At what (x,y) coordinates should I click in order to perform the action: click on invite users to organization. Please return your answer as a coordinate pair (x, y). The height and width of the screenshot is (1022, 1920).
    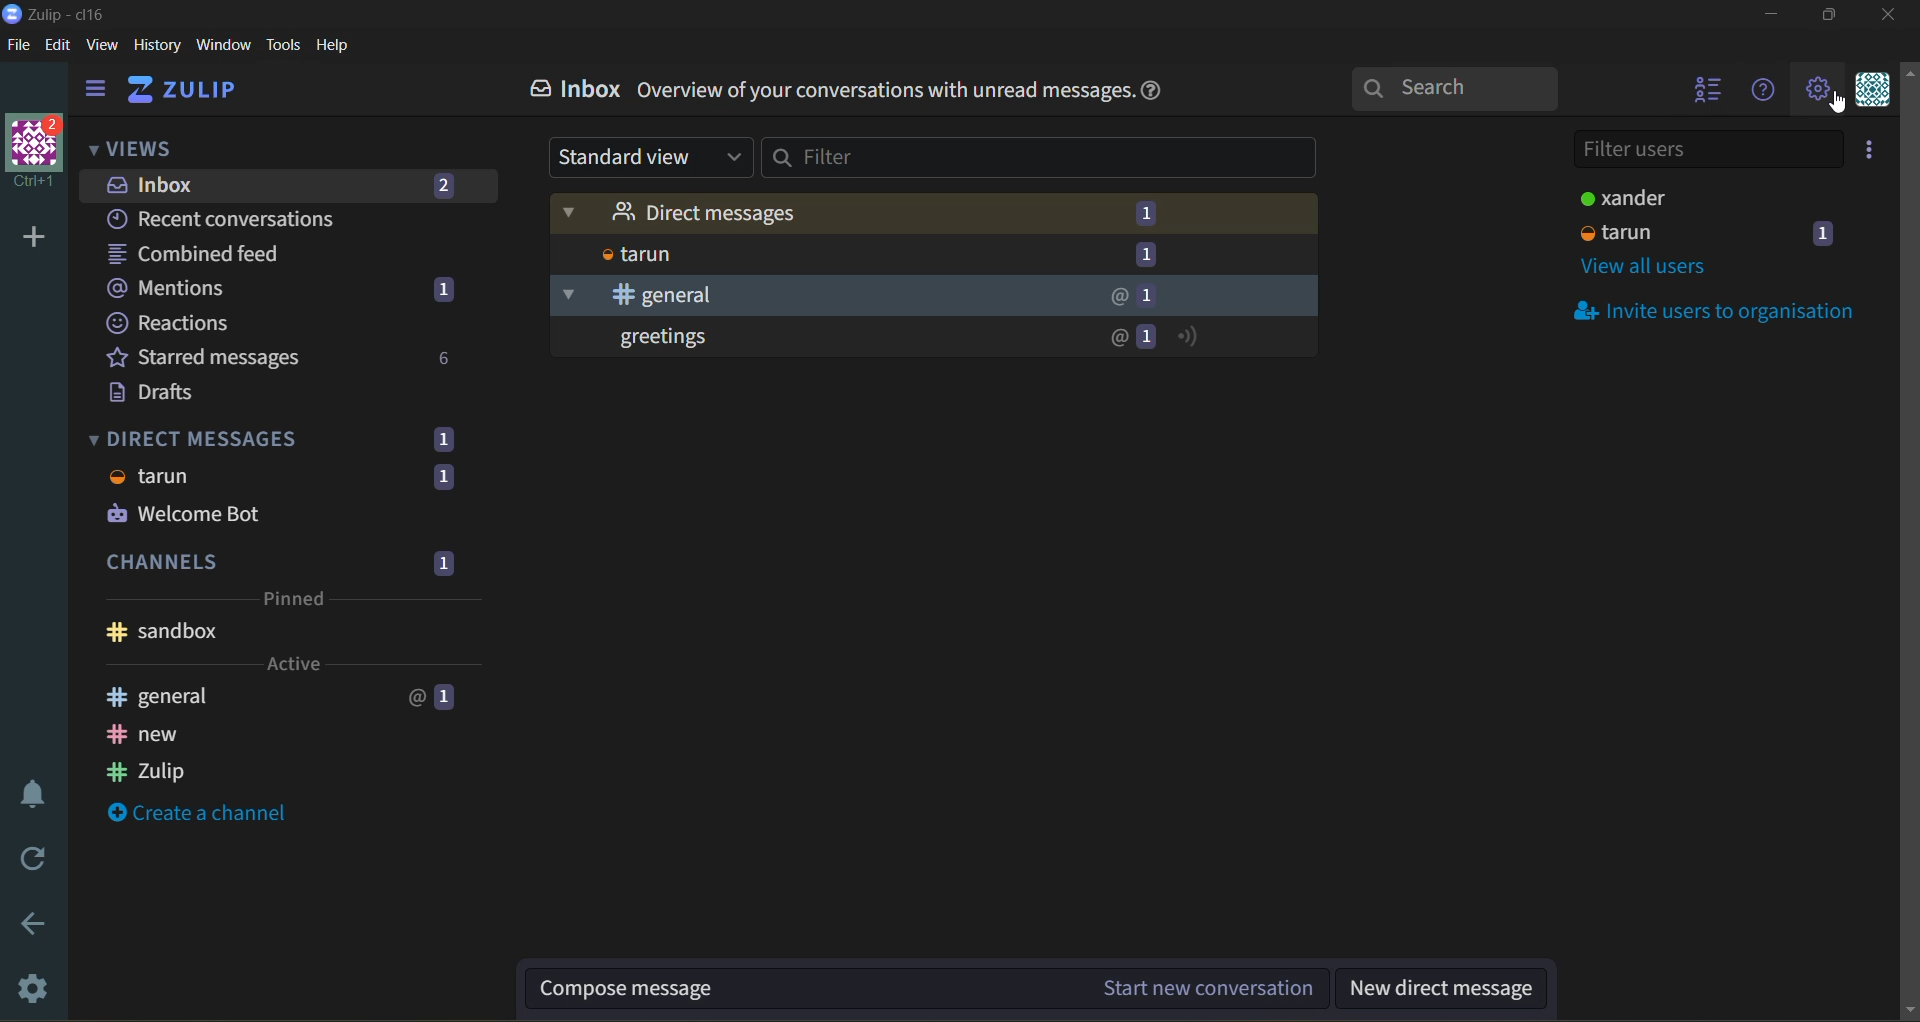
    Looking at the image, I should click on (1878, 152).